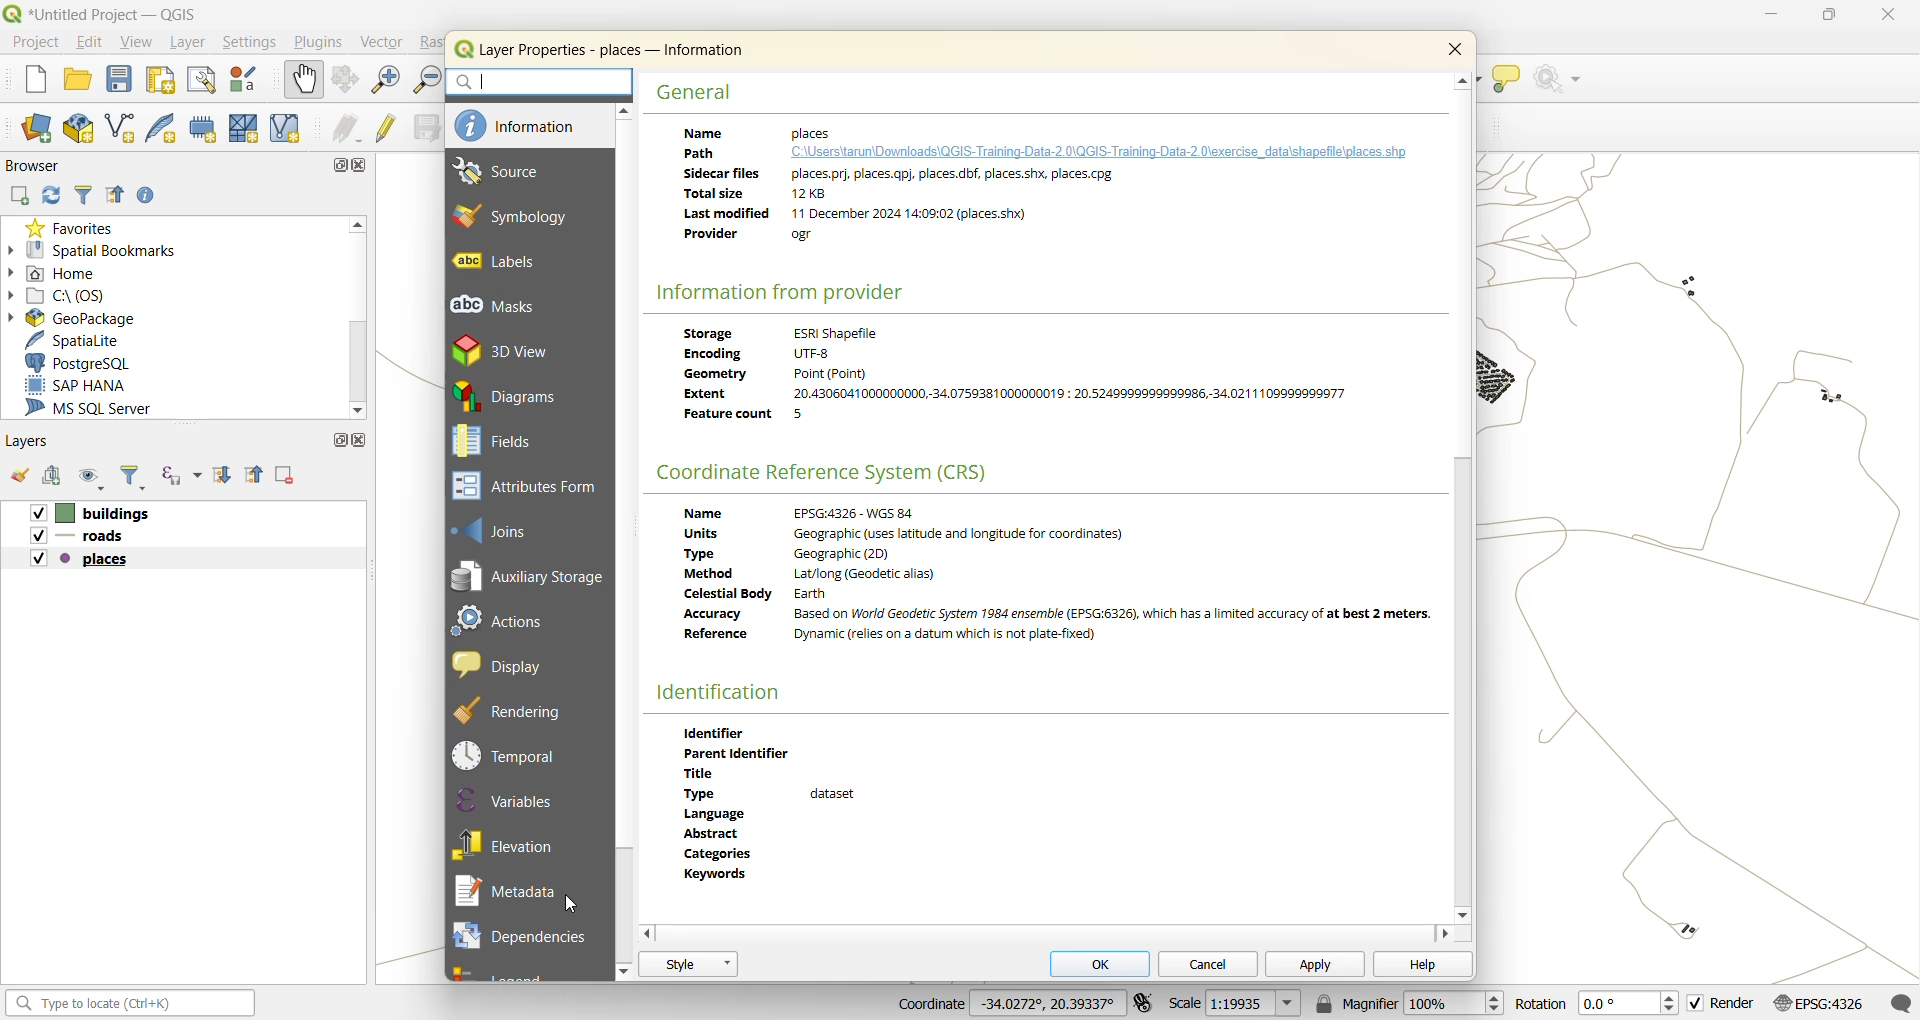 This screenshot has height=1020, width=1920. I want to click on cancel, so click(1205, 962).